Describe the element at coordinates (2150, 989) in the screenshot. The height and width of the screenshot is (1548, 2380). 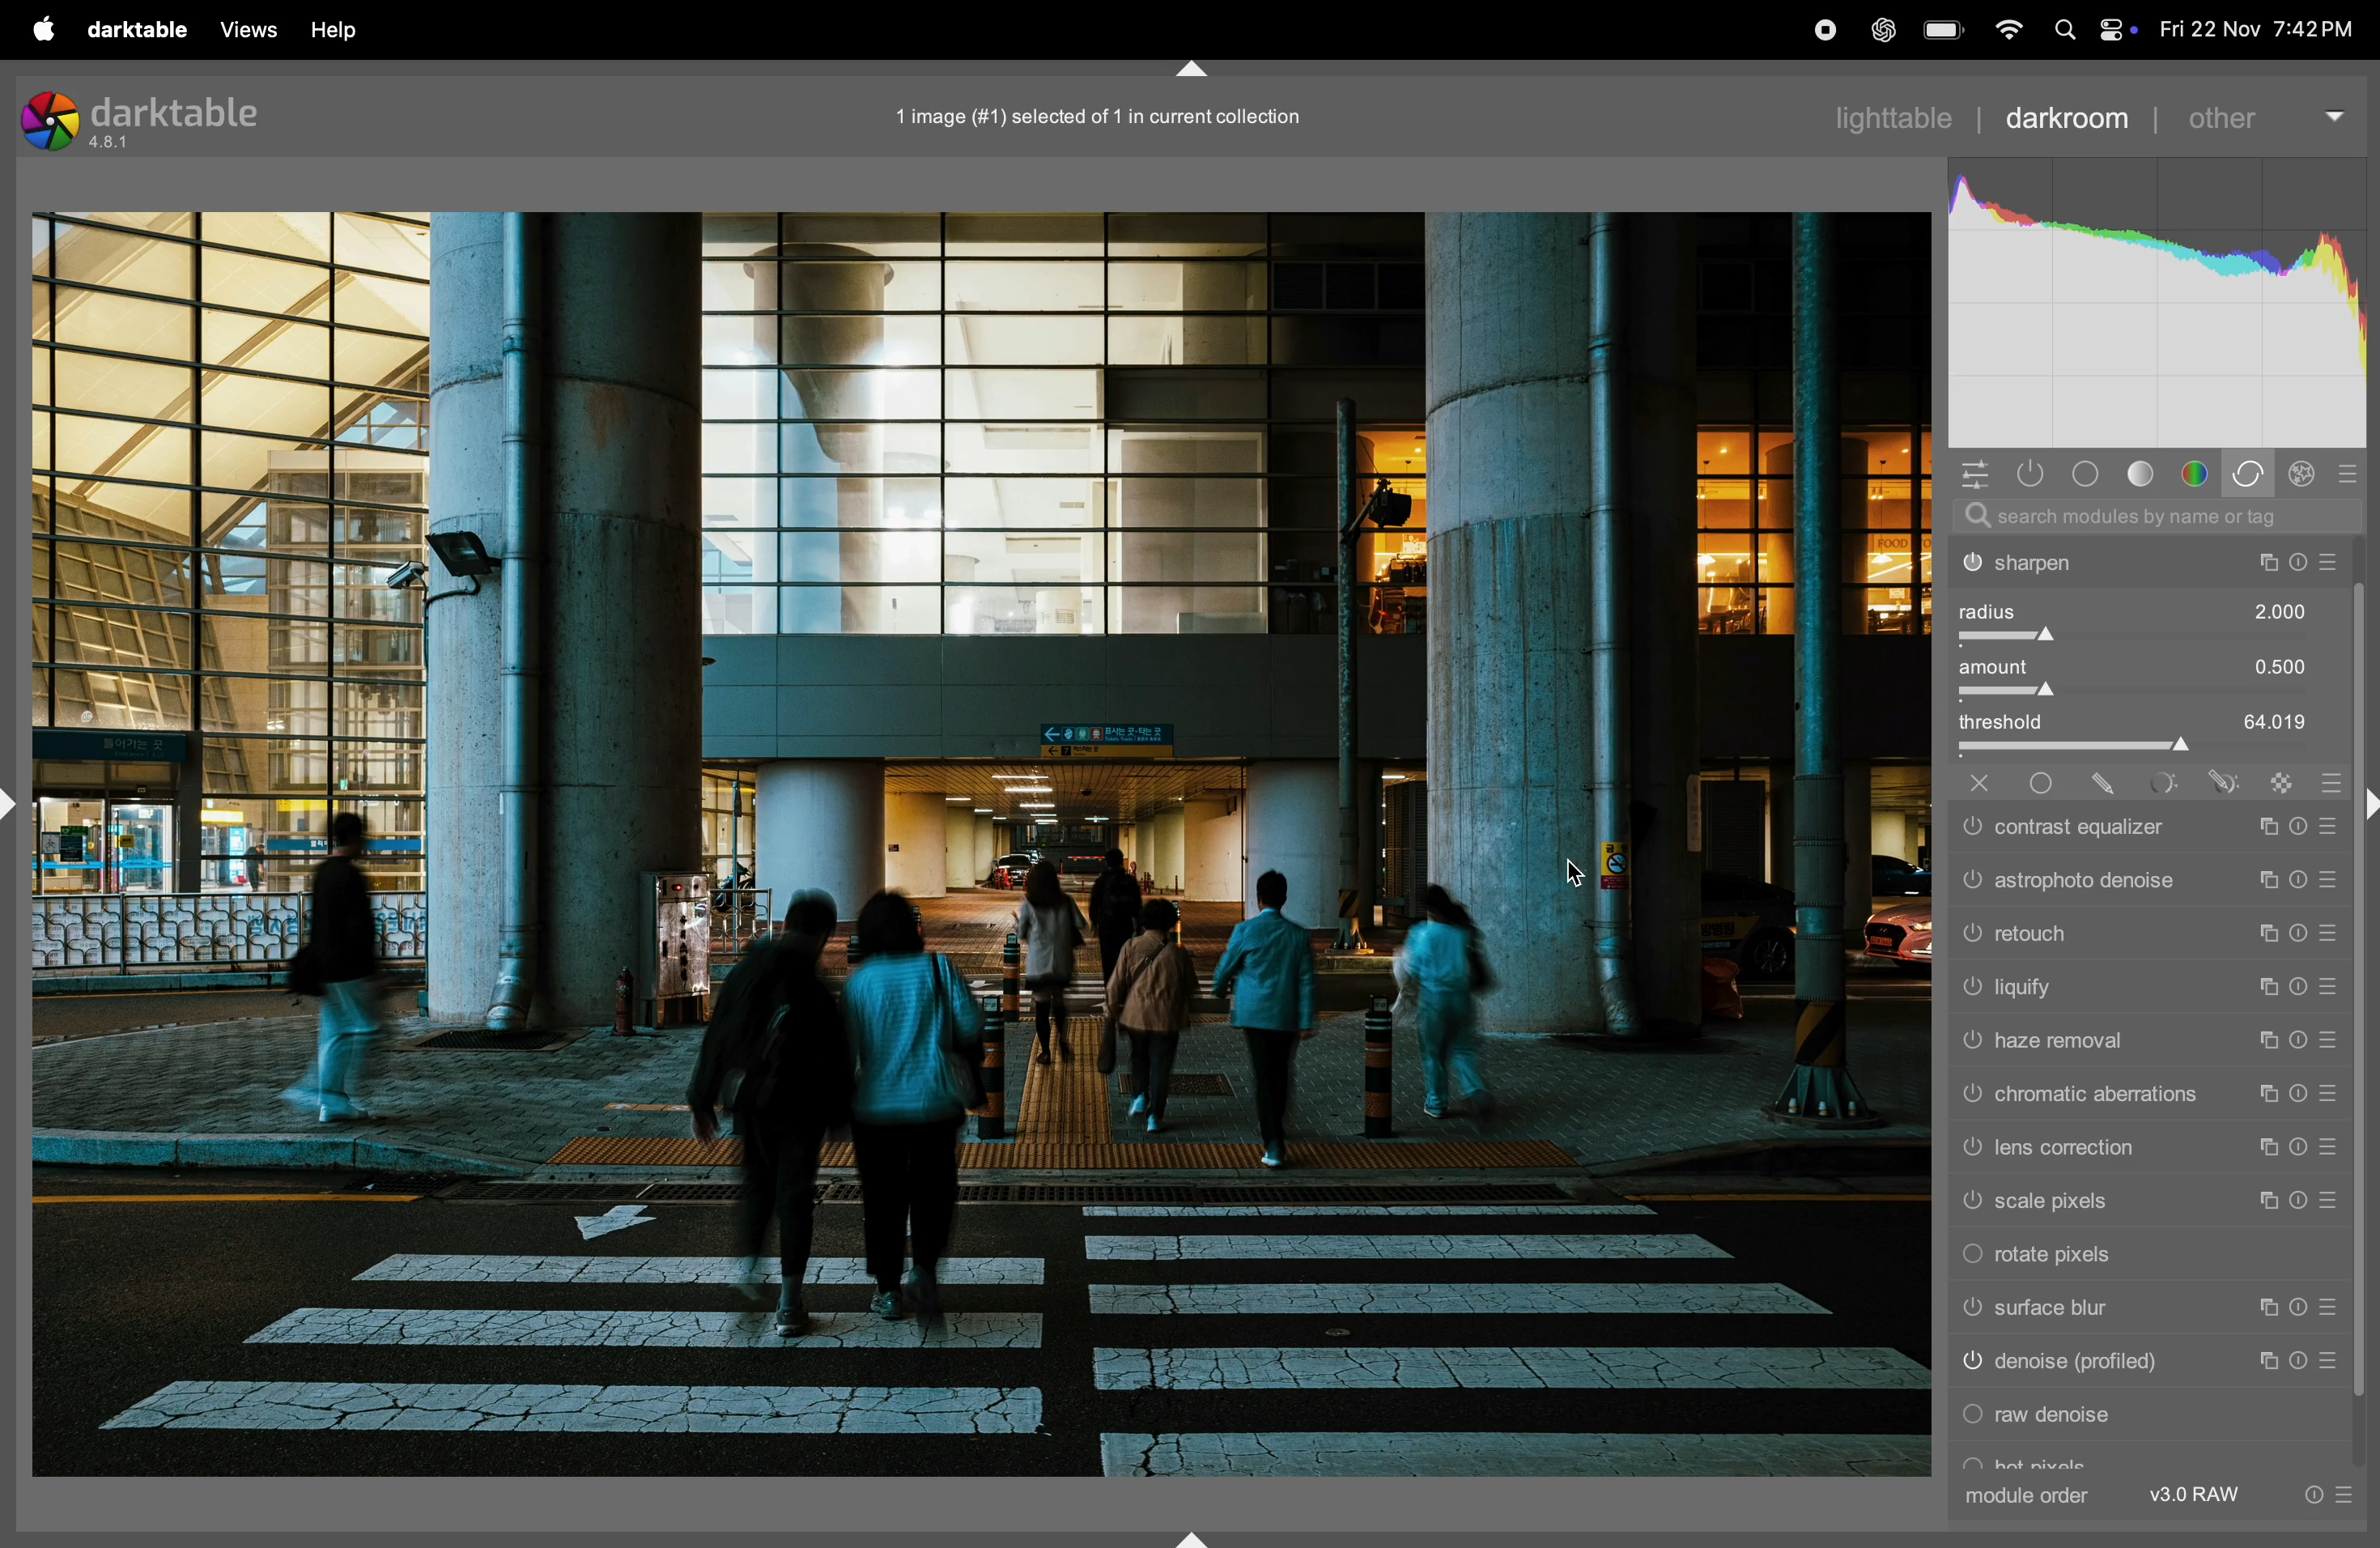
I see `liquify` at that location.